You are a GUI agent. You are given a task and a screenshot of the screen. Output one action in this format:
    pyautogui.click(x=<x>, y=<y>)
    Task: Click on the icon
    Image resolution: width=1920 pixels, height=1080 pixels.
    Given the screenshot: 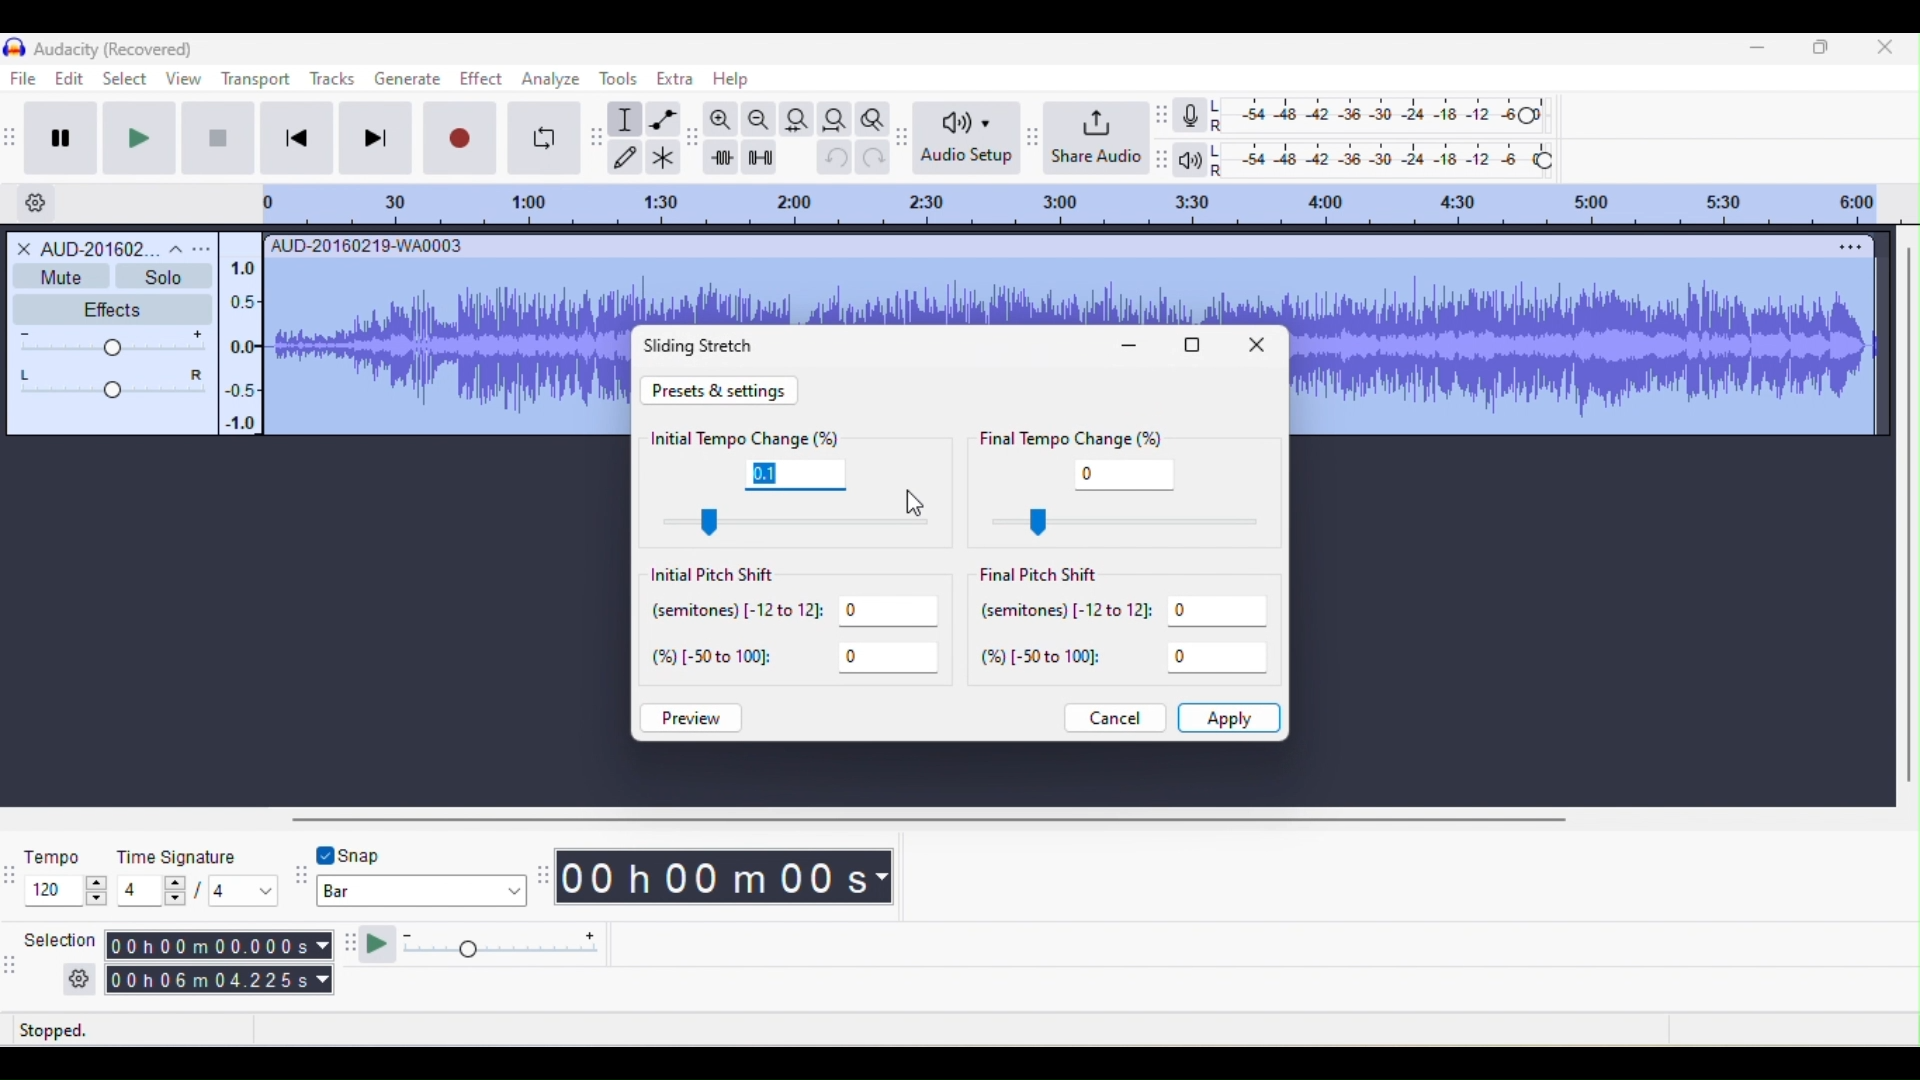 What is the action you would take?
    pyautogui.click(x=13, y=49)
    